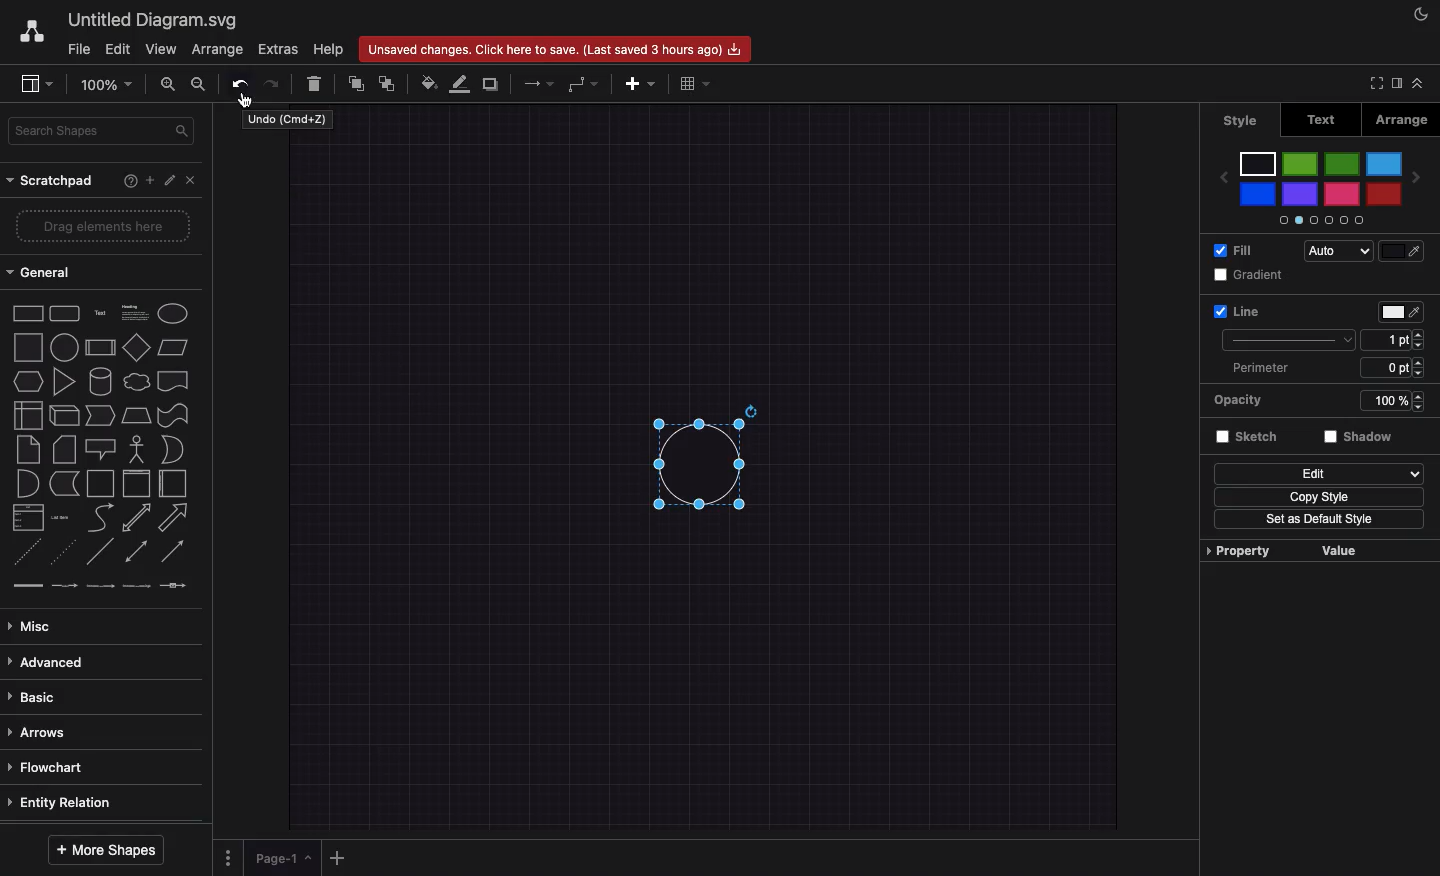  Describe the element at coordinates (33, 34) in the screenshot. I see `Draw.io` at that location.